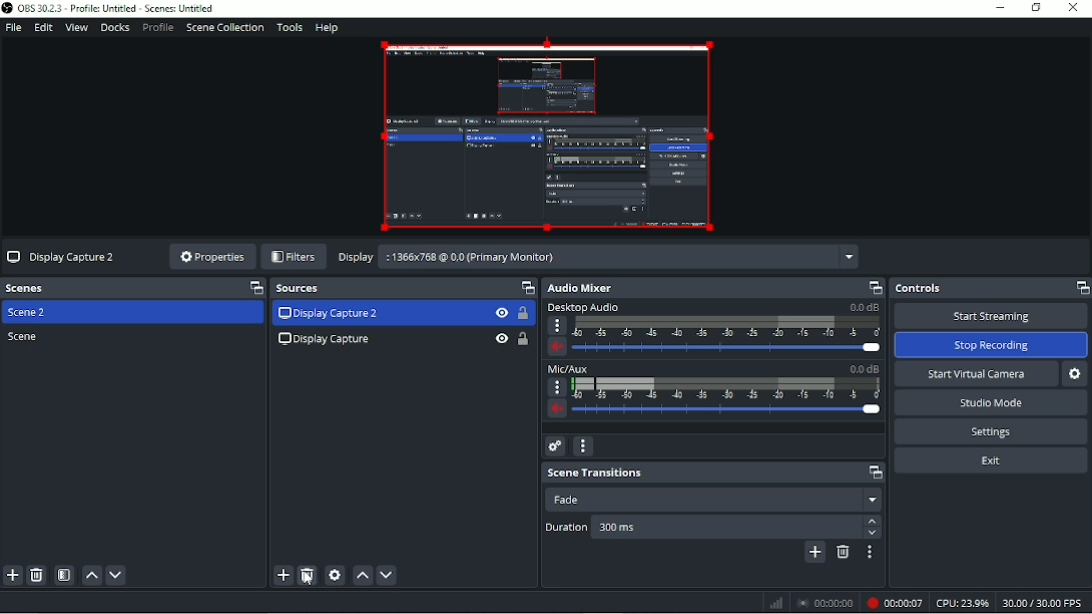  Describe the element at coordinates (386, 574) in the screenshot. I see `Move source(s) down` at that location.